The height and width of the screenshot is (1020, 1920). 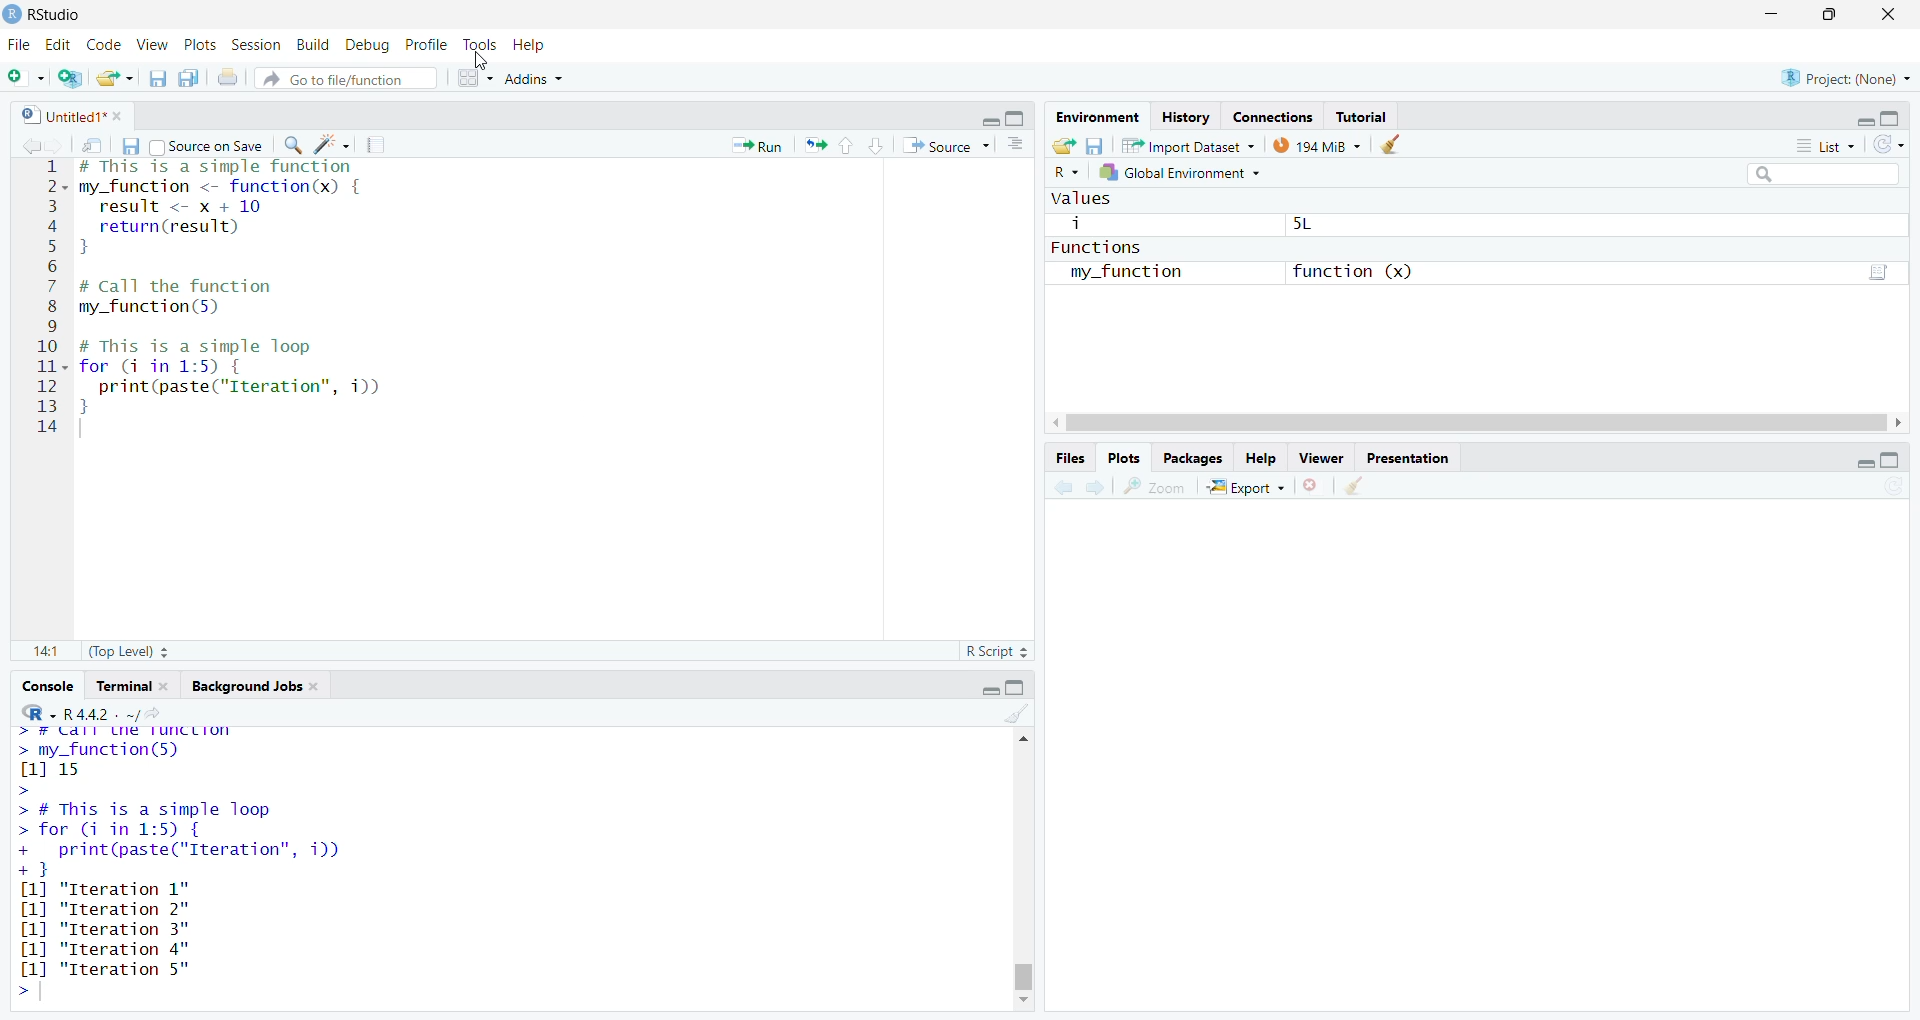 What do you see at coordinates (1098, 488) in the screenshot?
I see `next plot` at bounding box center [1098, 488].